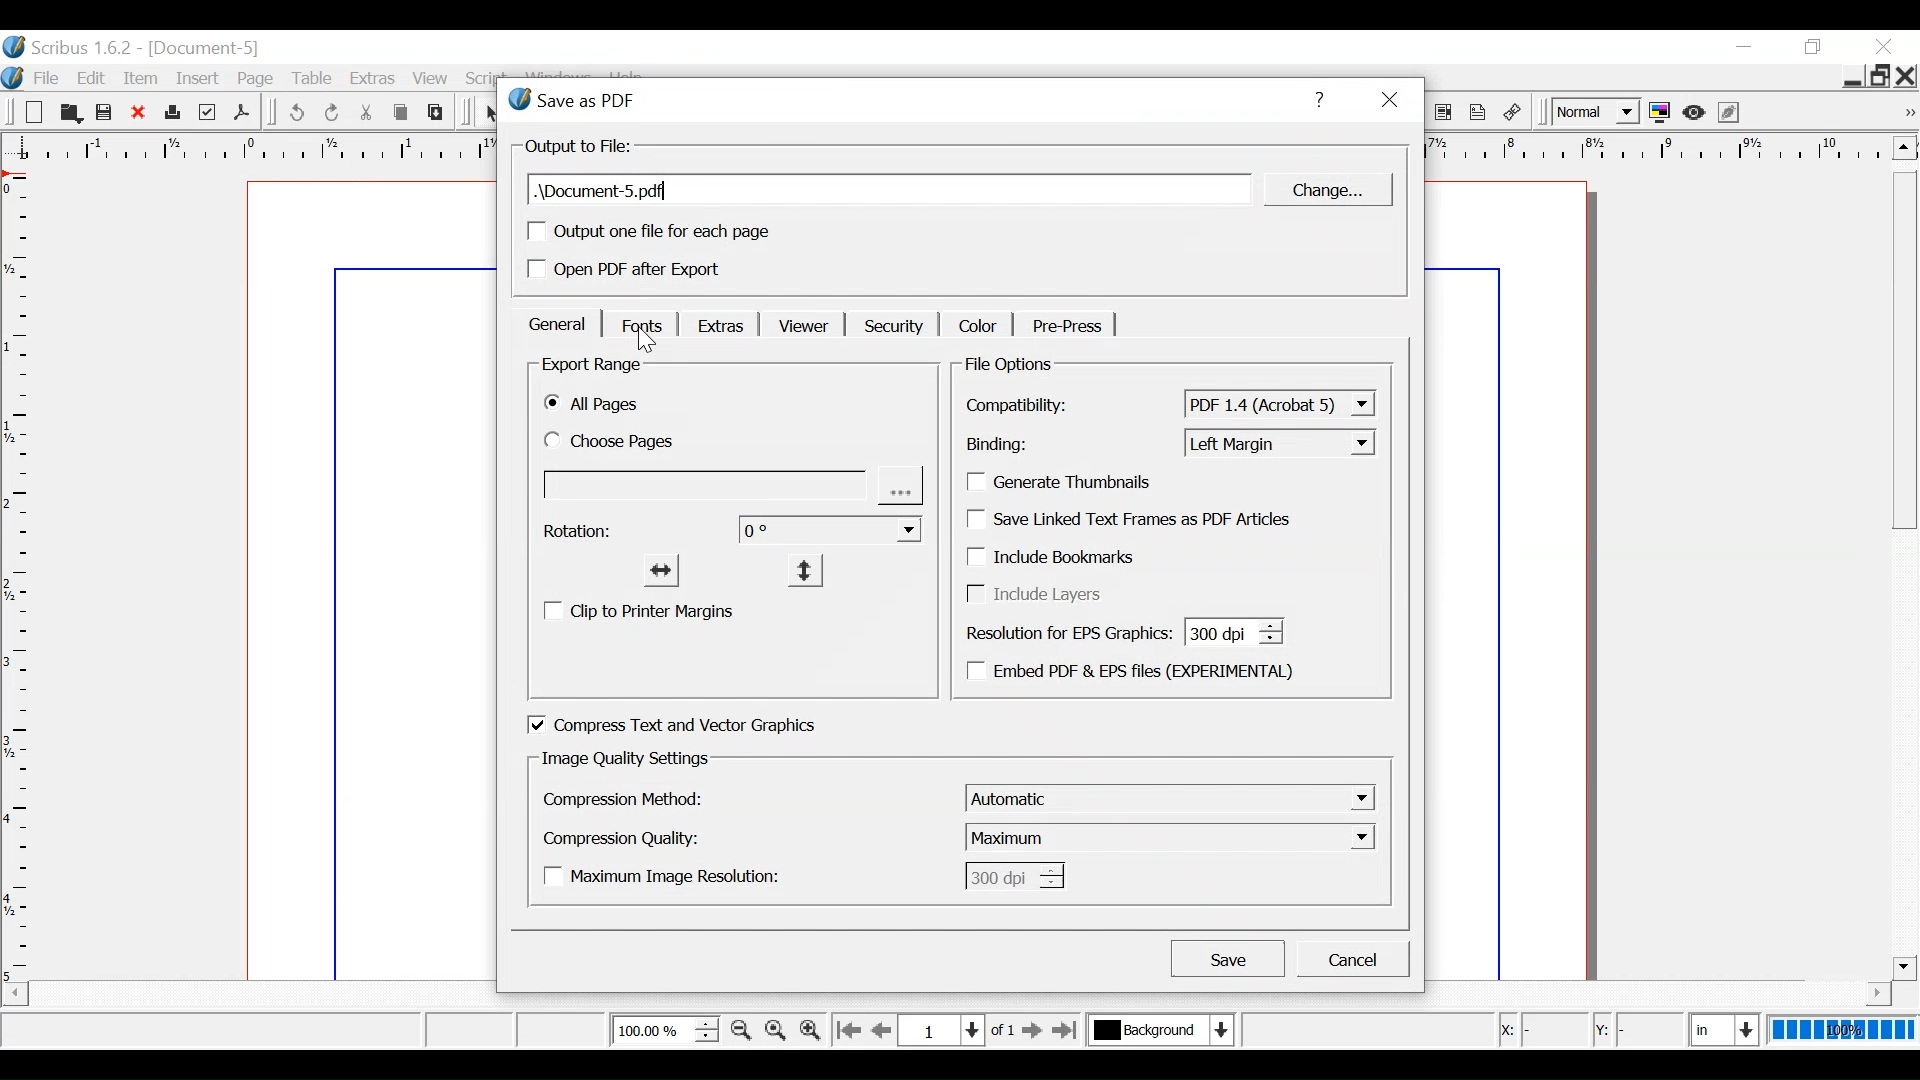 The image size is (1920, 1080). I want to click on logo, so click(12, 76).